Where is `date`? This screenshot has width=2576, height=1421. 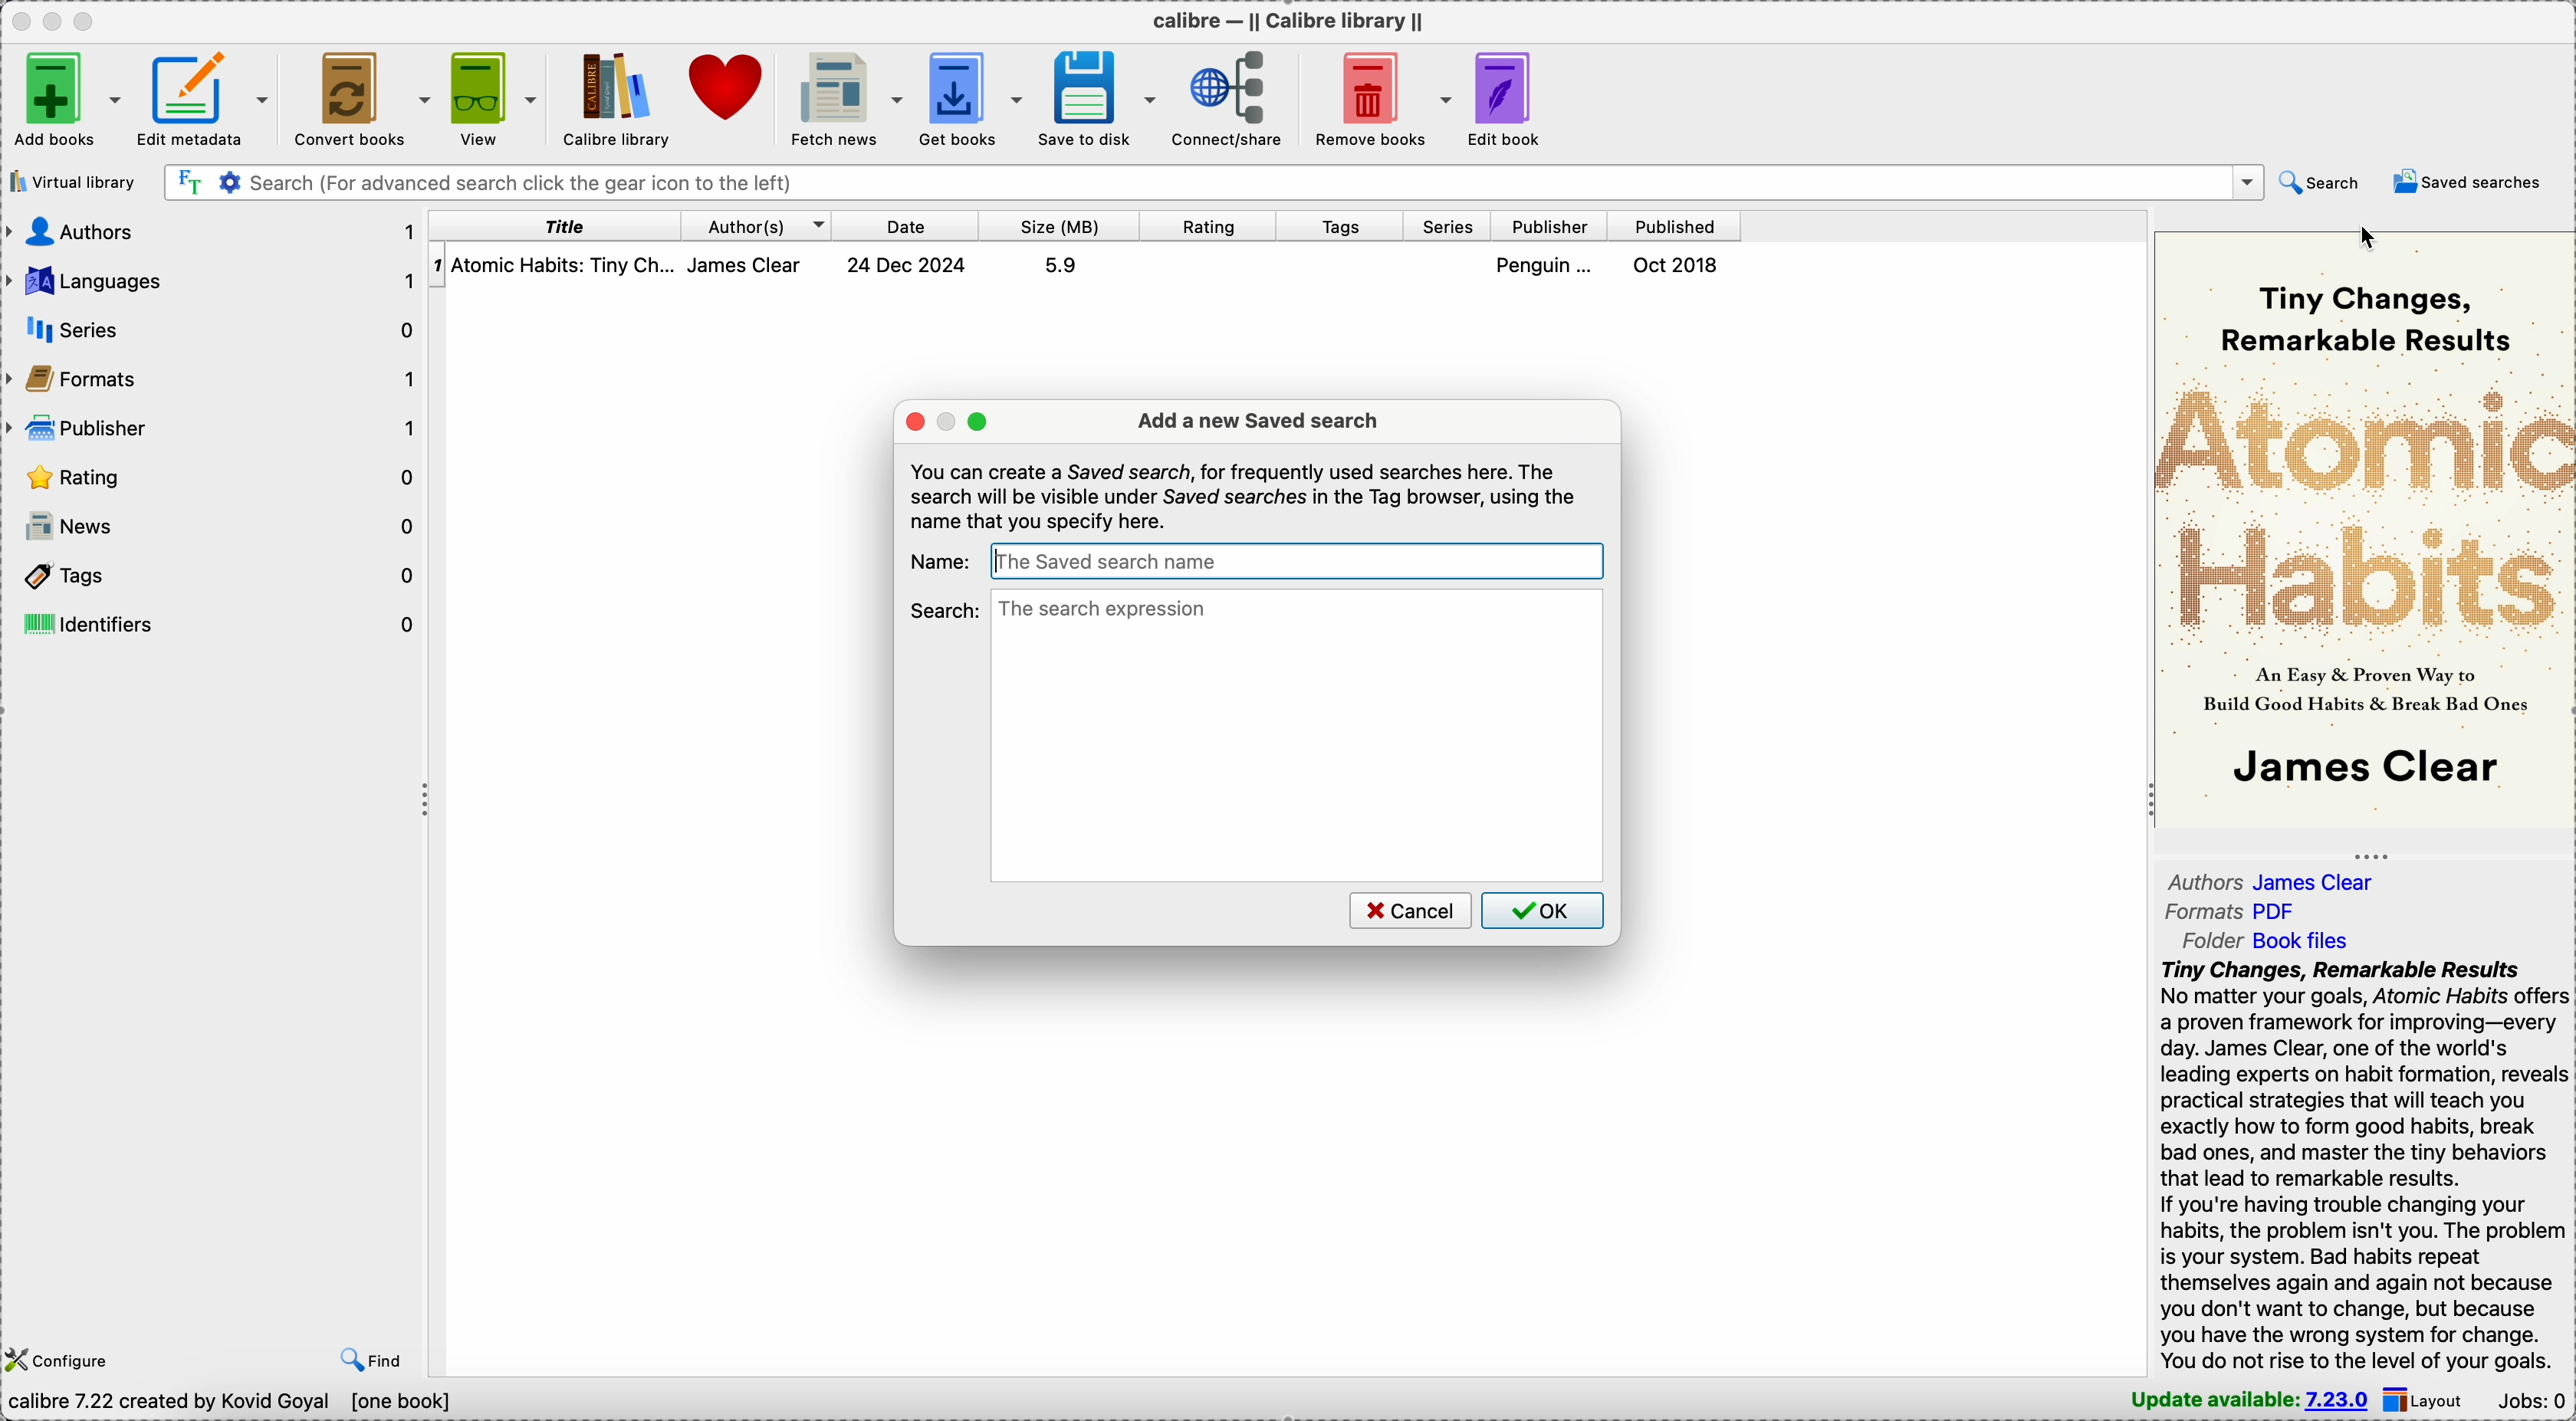
date is located at coordinates (907, 225).